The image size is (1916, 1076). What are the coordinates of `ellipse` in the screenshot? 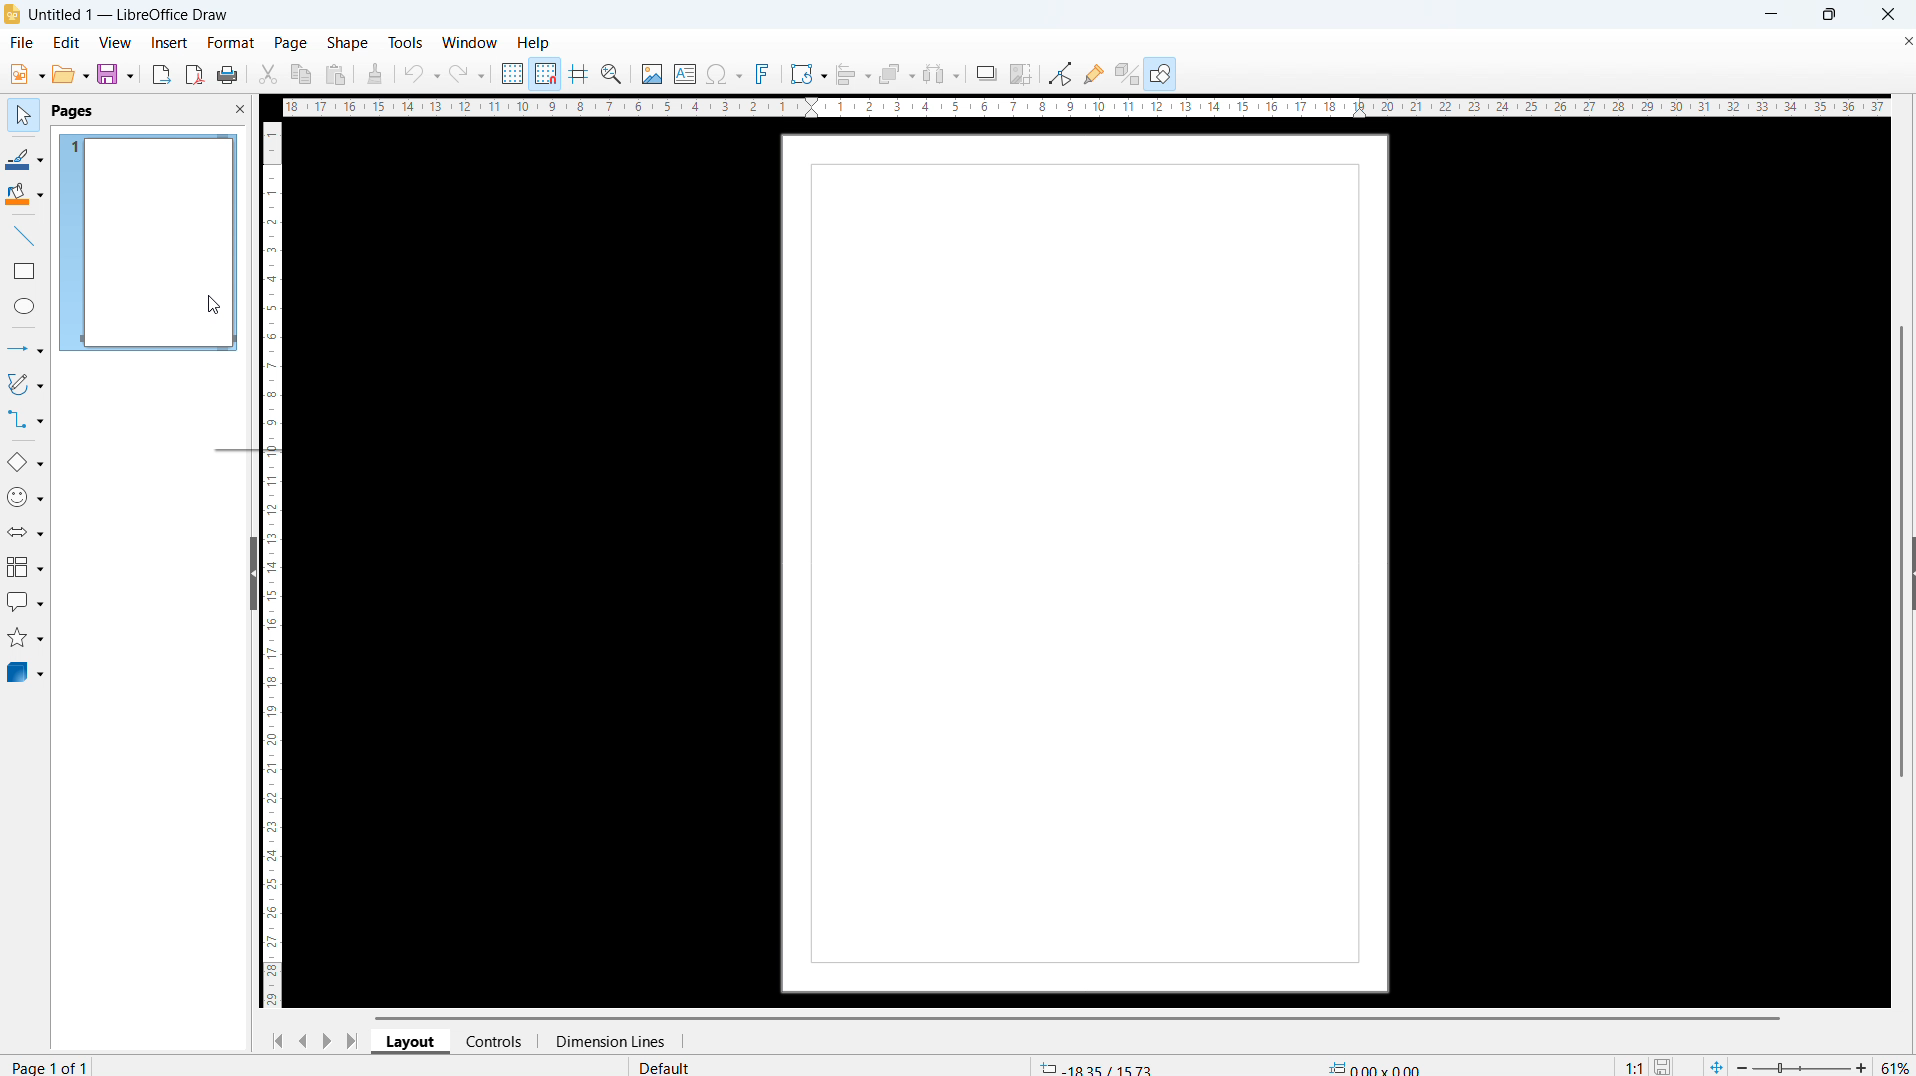 It's located at (26, 306).